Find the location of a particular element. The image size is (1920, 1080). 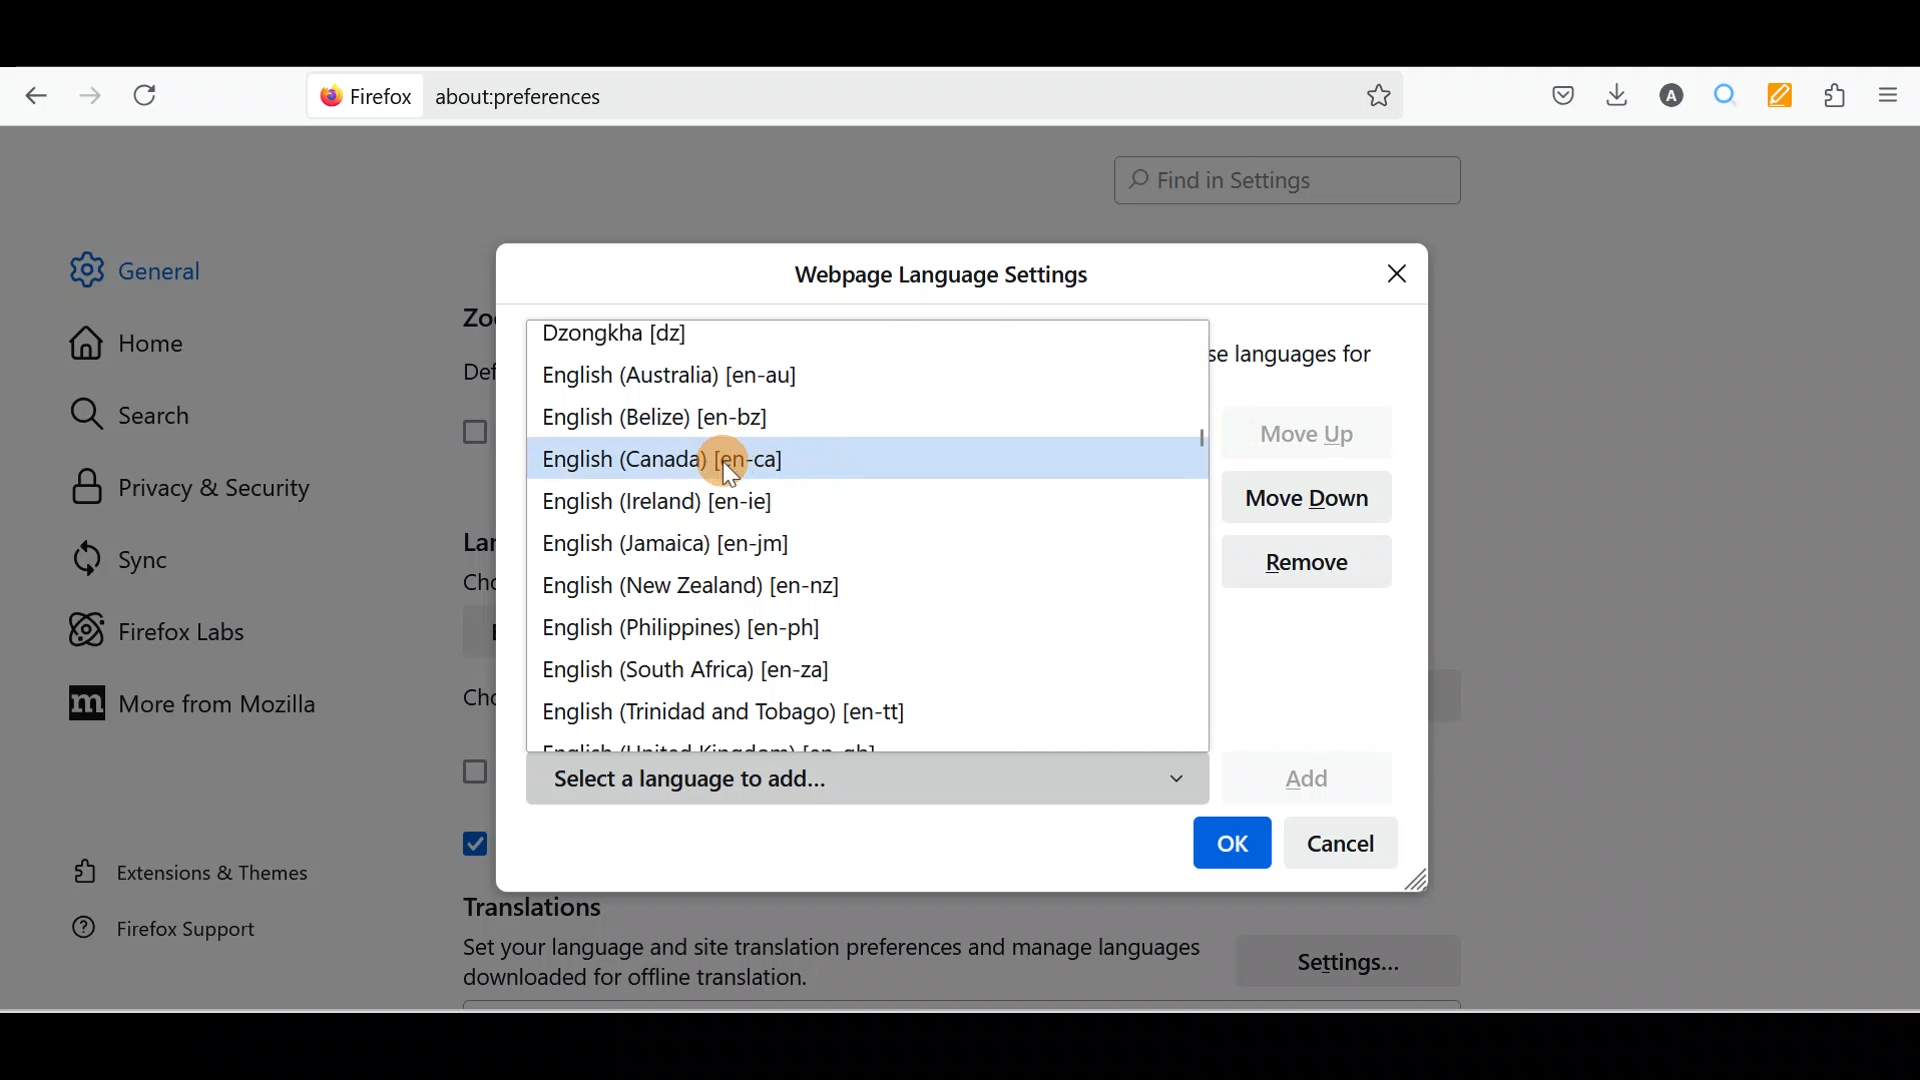

Move up is located at coordinates (1317, 433).